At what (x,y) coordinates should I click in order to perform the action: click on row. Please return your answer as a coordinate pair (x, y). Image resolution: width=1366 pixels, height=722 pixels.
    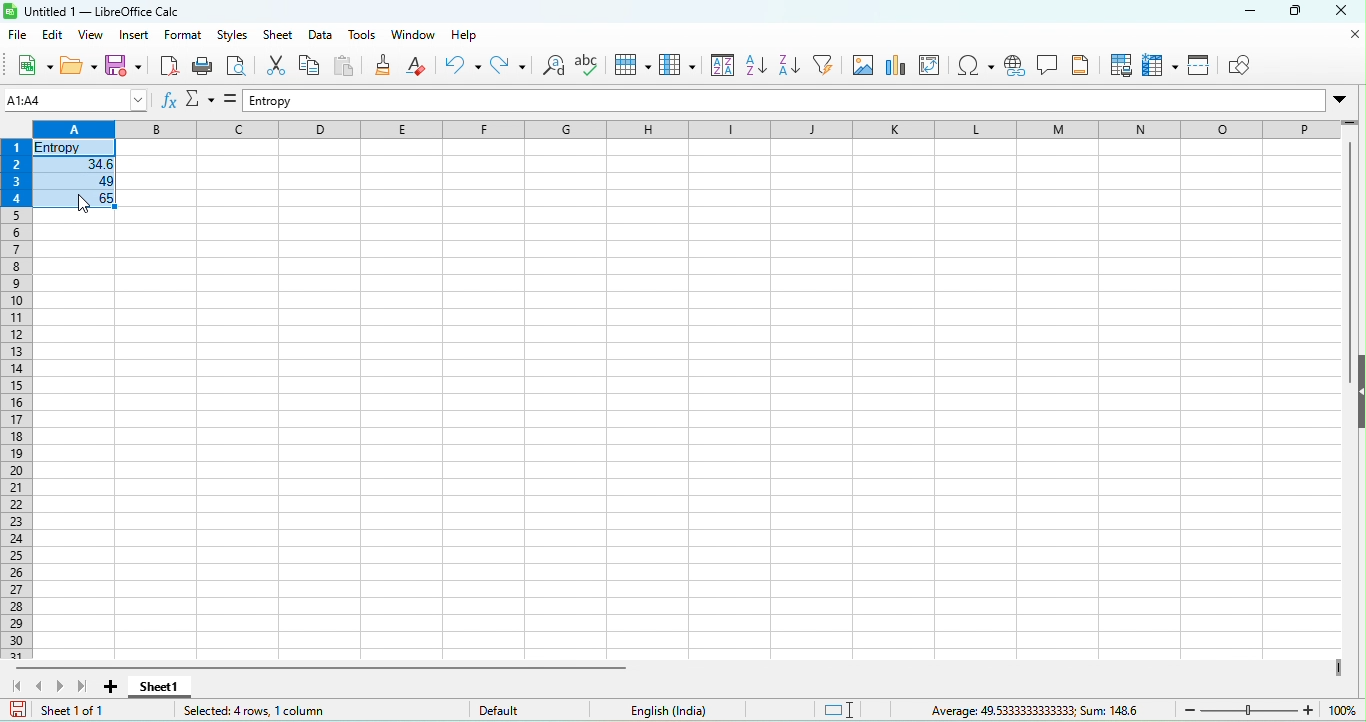
    Looking at the image, I should click on (630, 64).